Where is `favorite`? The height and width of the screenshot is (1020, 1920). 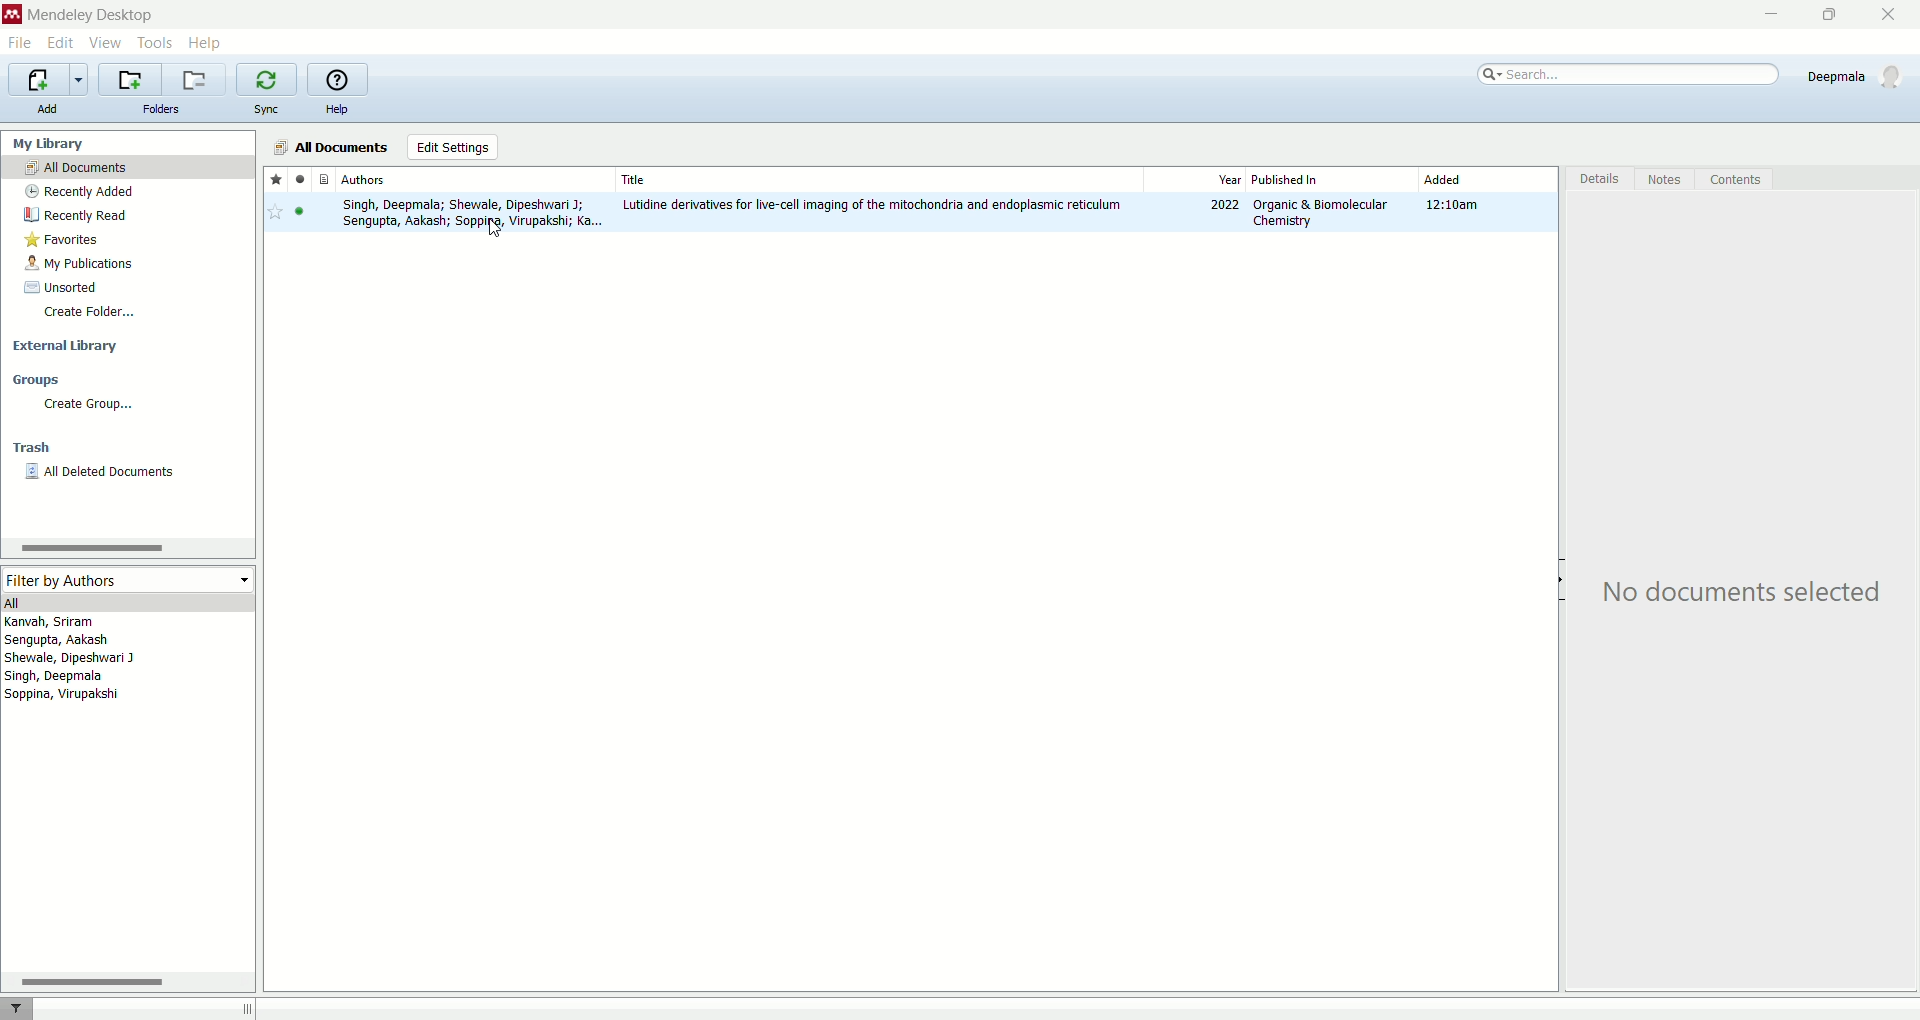 favorite is located at coordinates (276, 181).